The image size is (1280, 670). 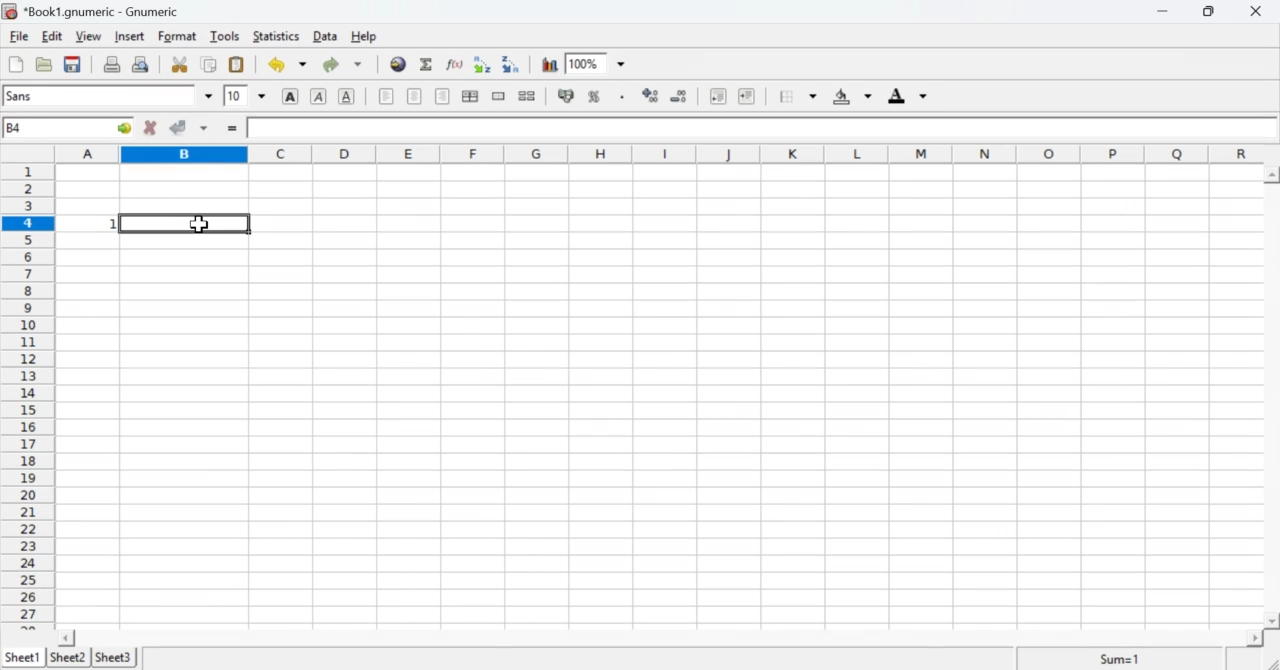 What do you see at coordinates (148, 129) in the screenshot?
I see `Cancel change` at bounding box center [148, 129].